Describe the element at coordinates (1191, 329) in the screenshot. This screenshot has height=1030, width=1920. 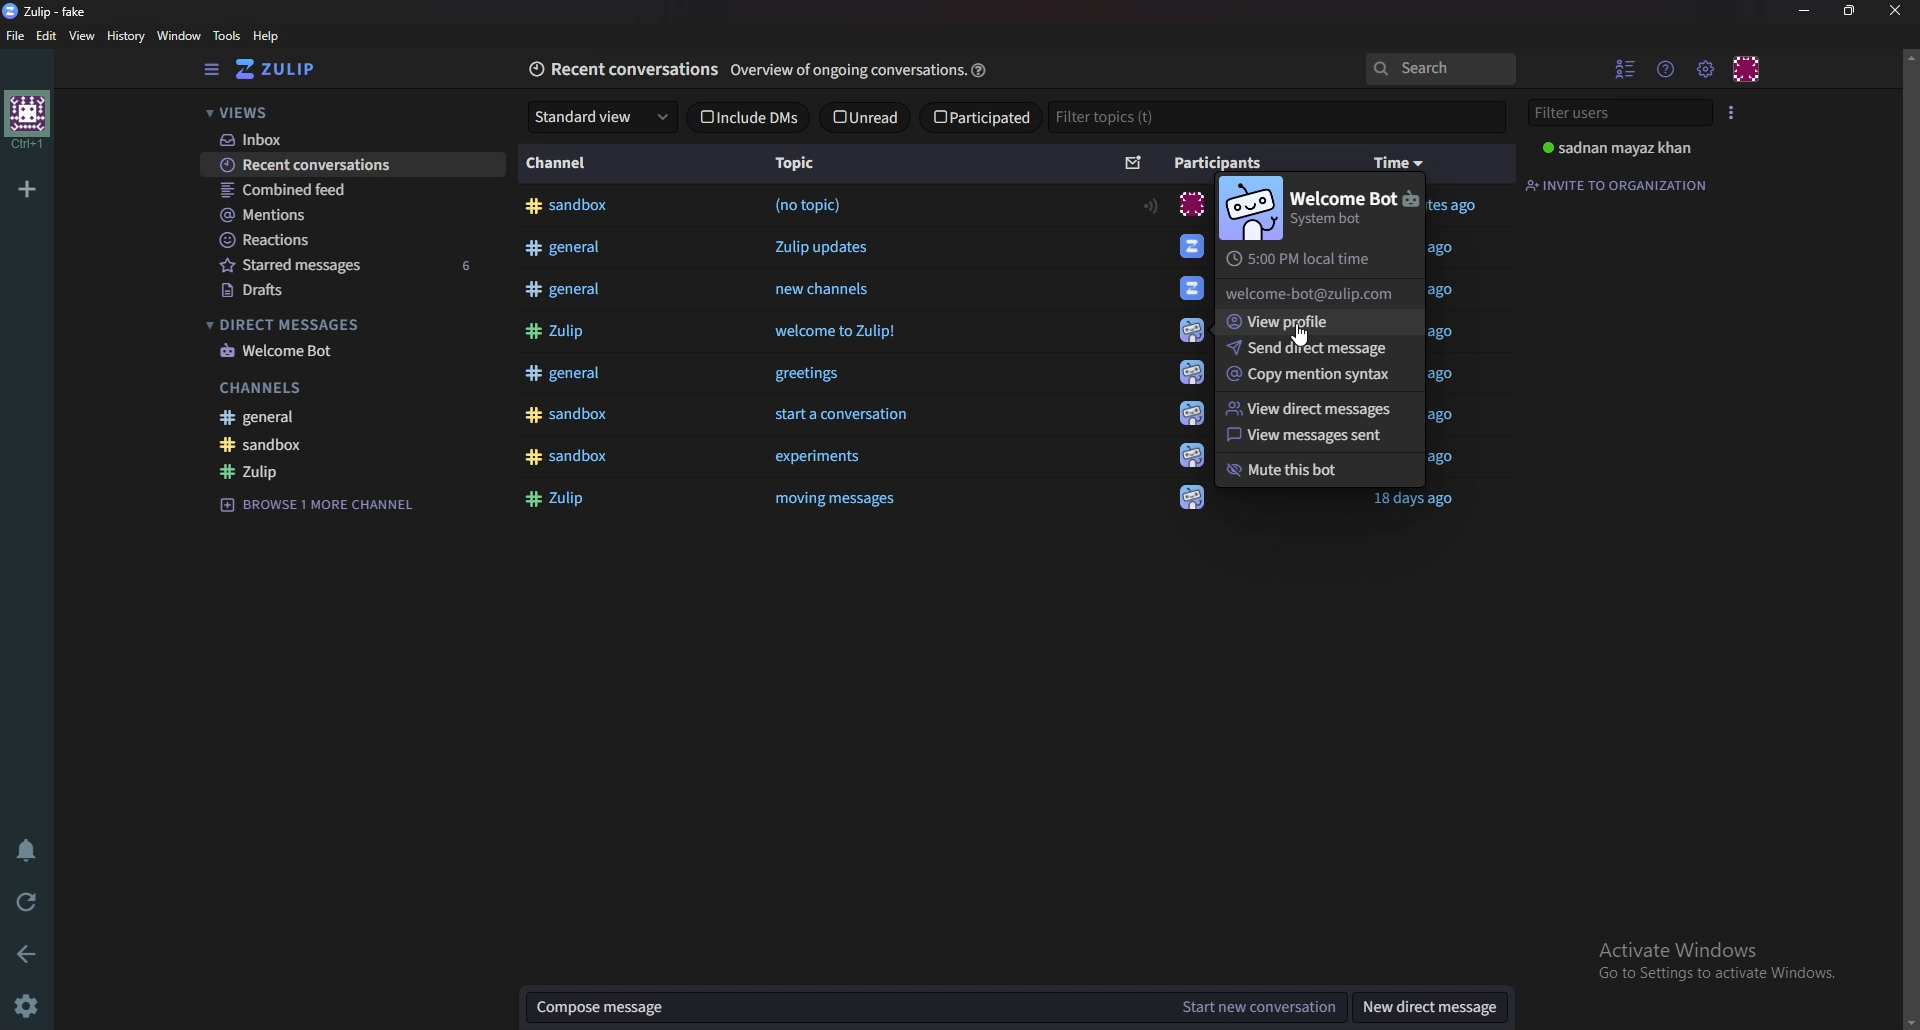
I see `icon` at that location.